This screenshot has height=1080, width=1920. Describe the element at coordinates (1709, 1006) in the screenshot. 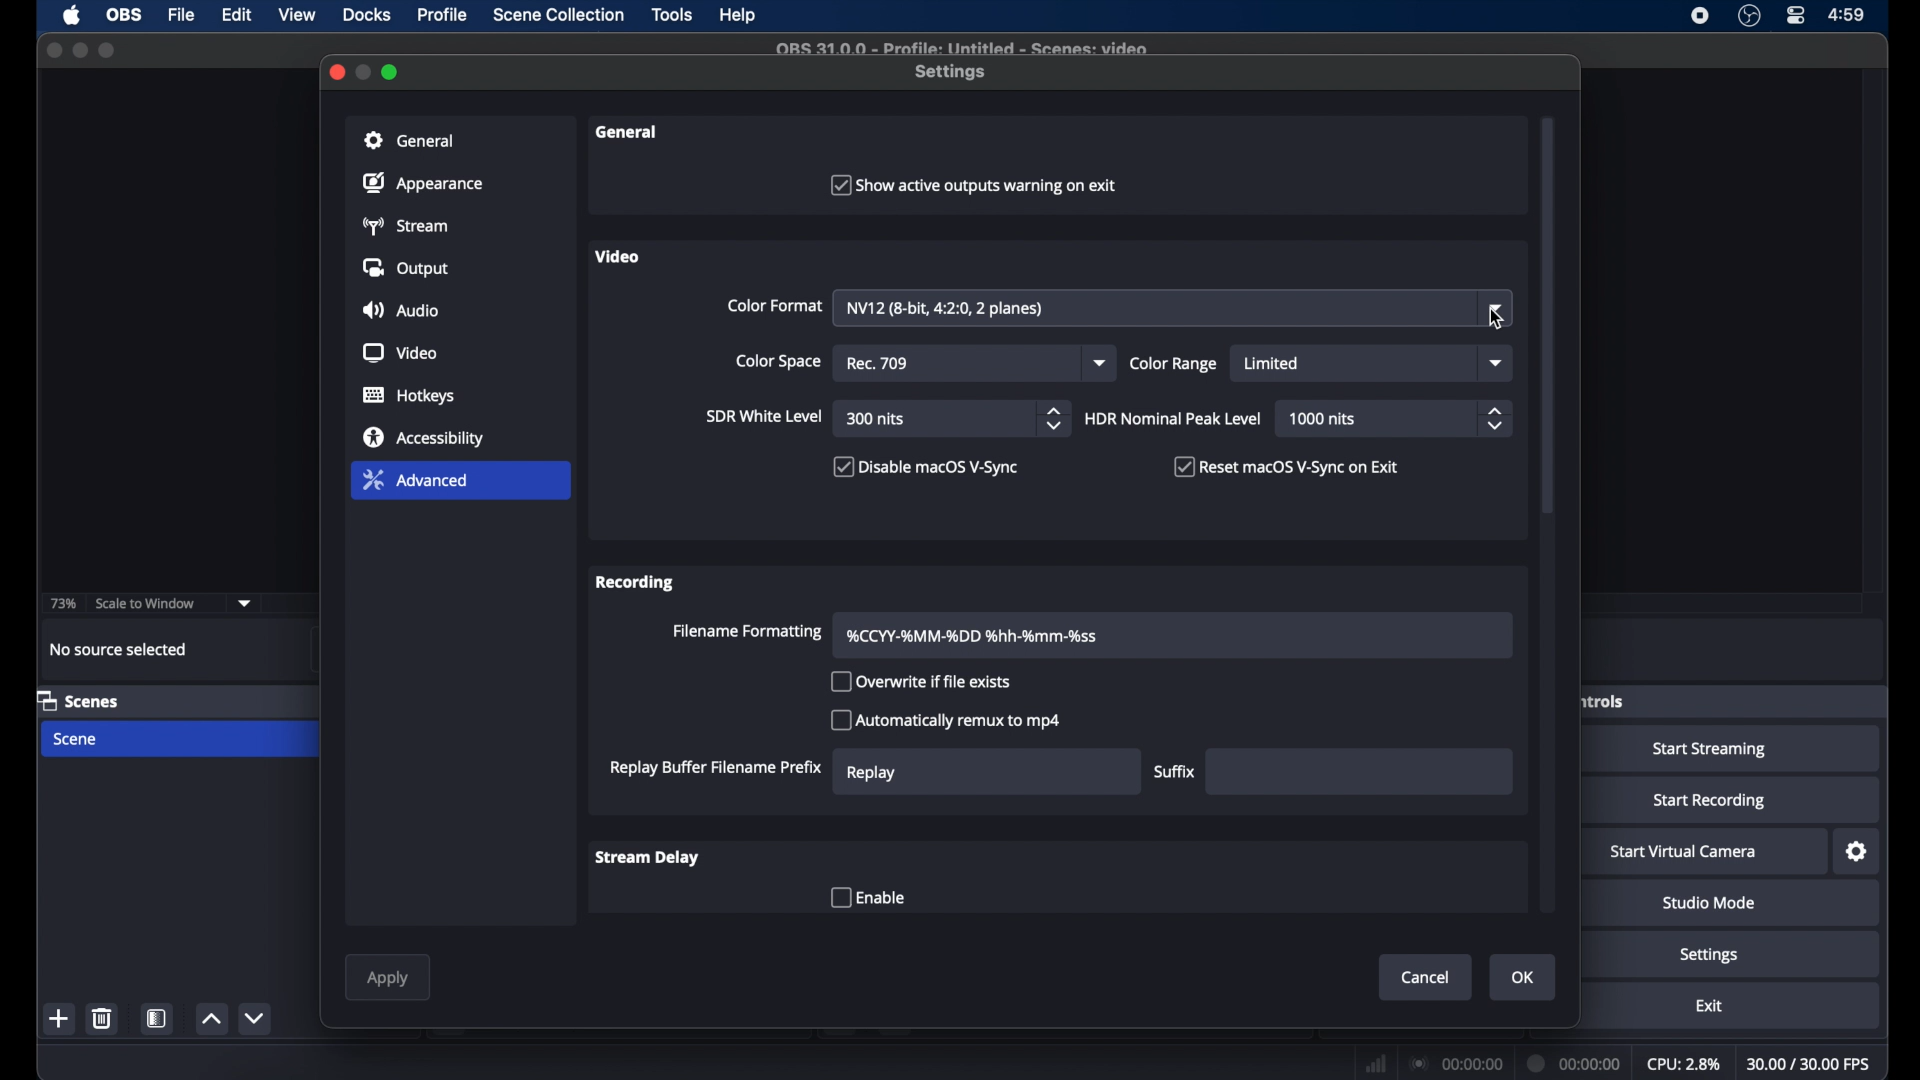

I see `exit` at that location.